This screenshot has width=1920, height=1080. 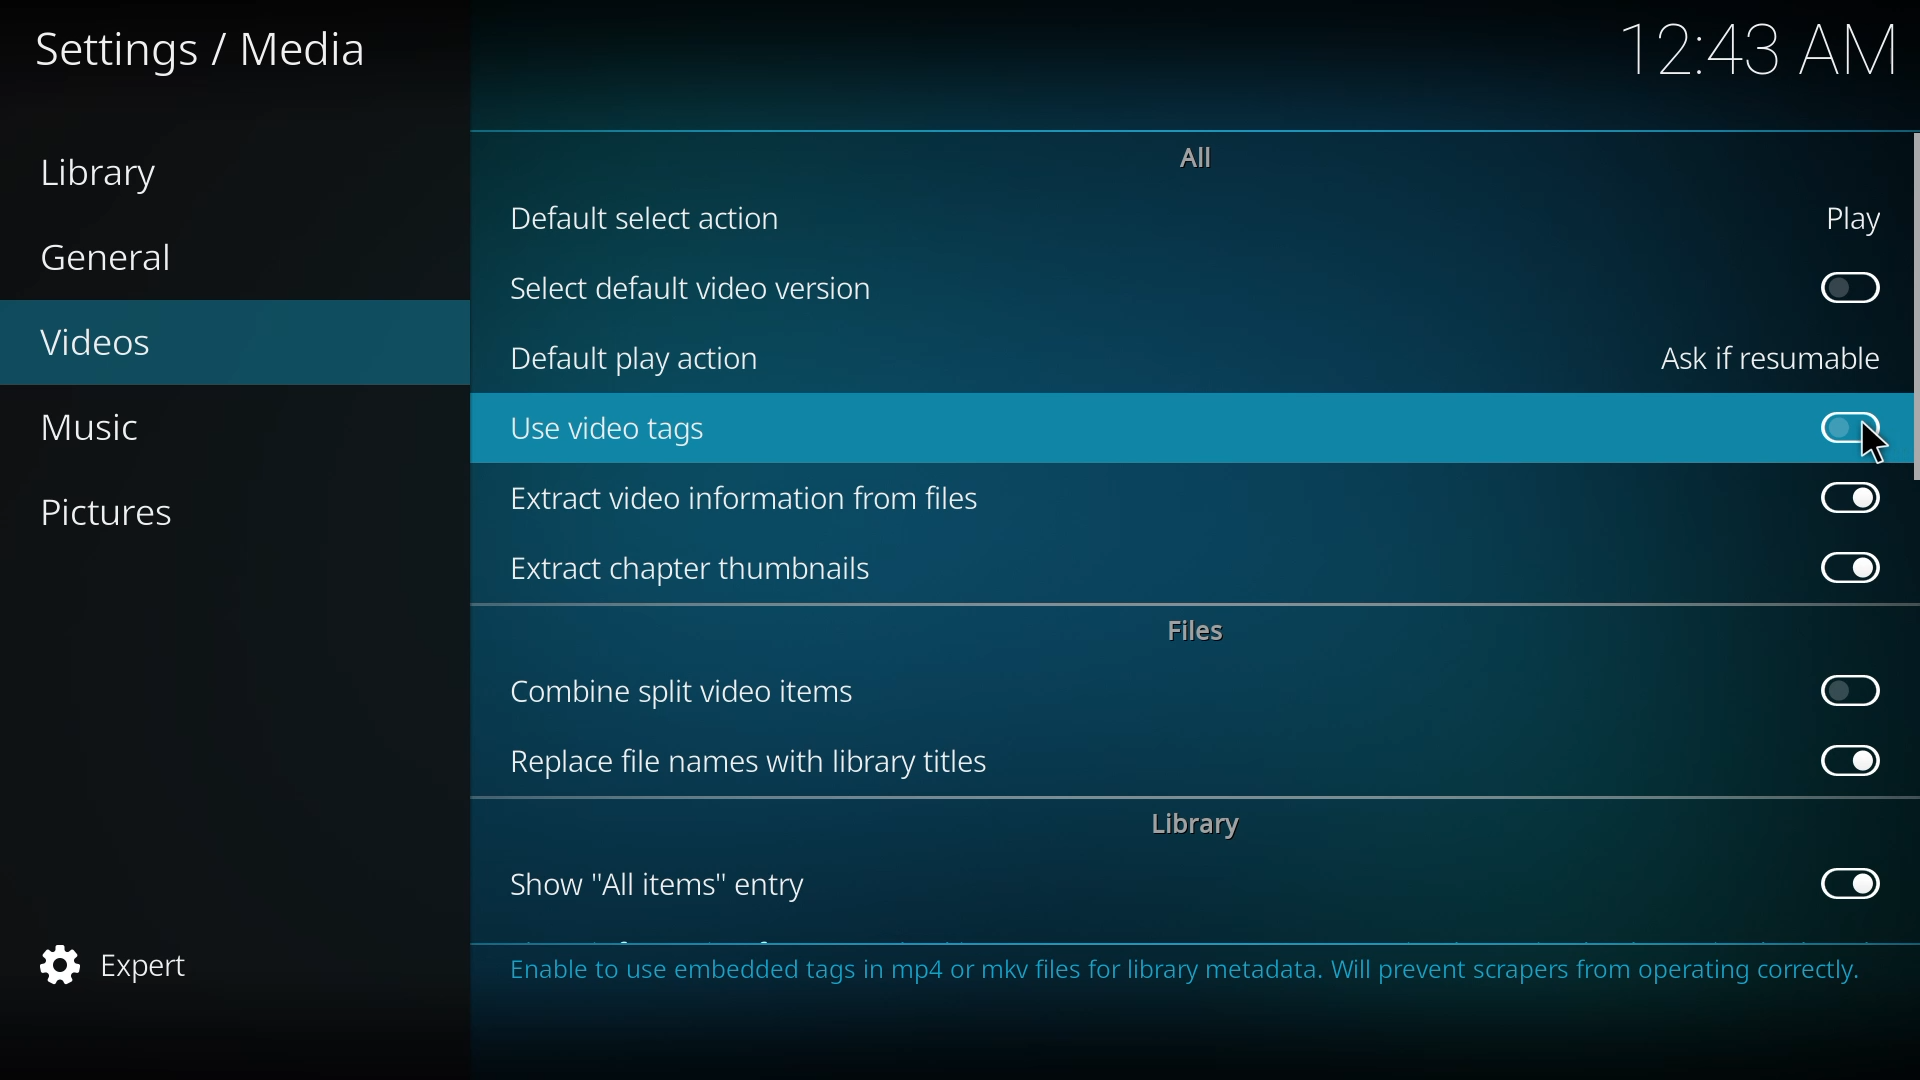 What do you see at coordinates (705, 290) in the screenshot?
I see `select default video version` at bounding box center [705, 290].